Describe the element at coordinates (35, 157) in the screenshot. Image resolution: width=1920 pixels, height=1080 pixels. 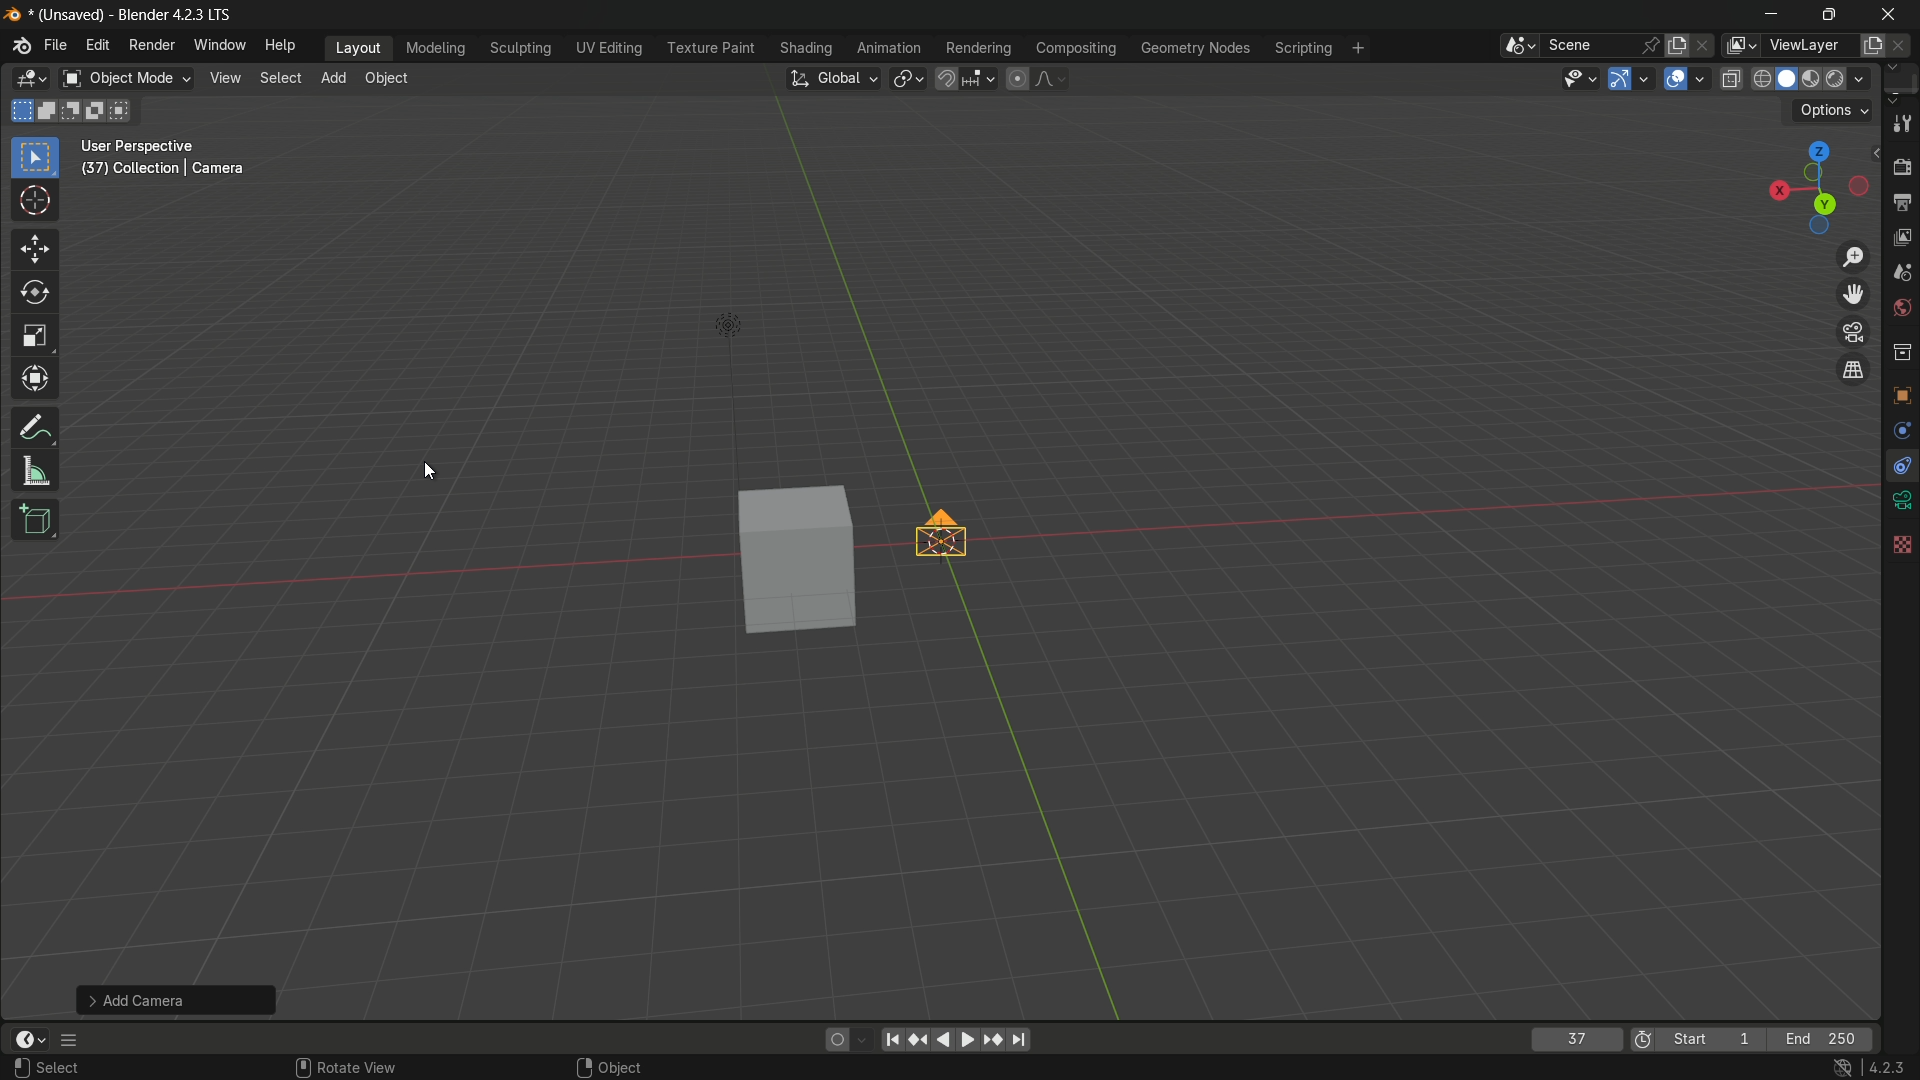
I see `select box` at that location.